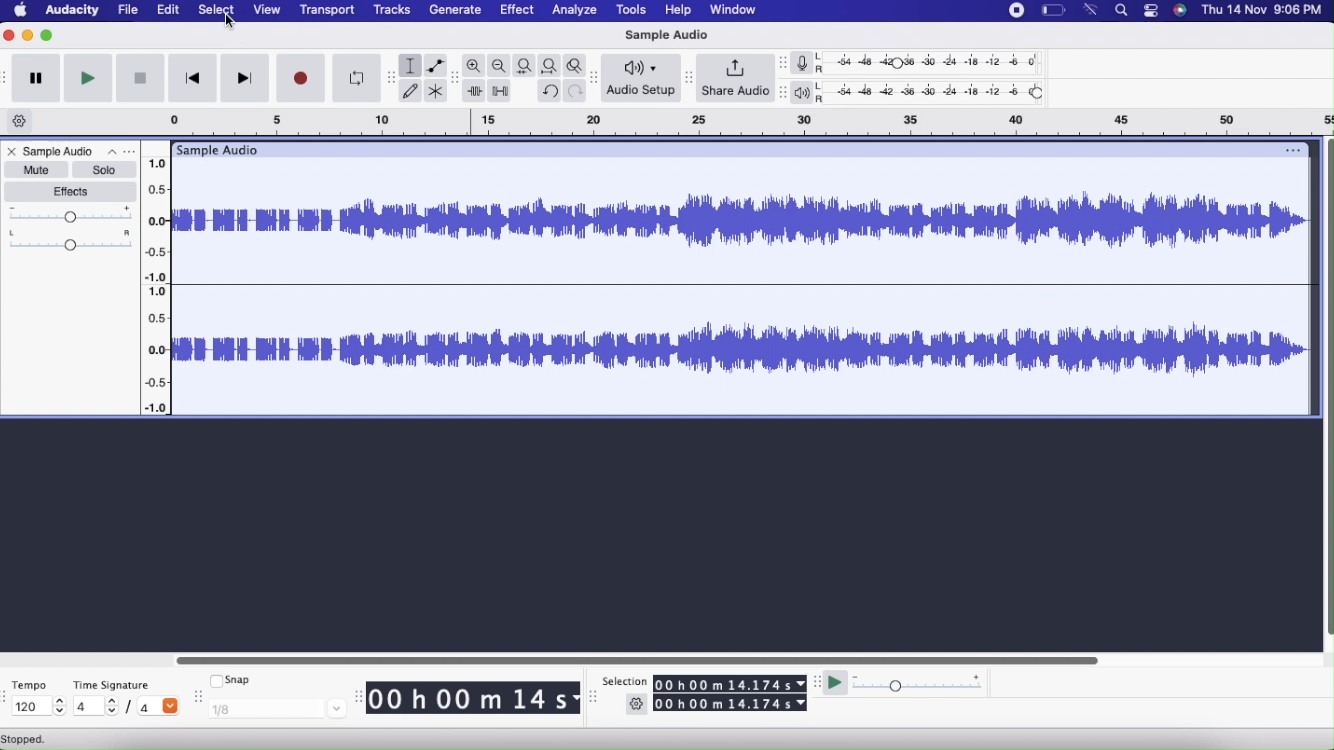  What do you see at coordinates (641, 77) in the screenshot?
I see `Audio Setup` at bounding box center [641, 77].